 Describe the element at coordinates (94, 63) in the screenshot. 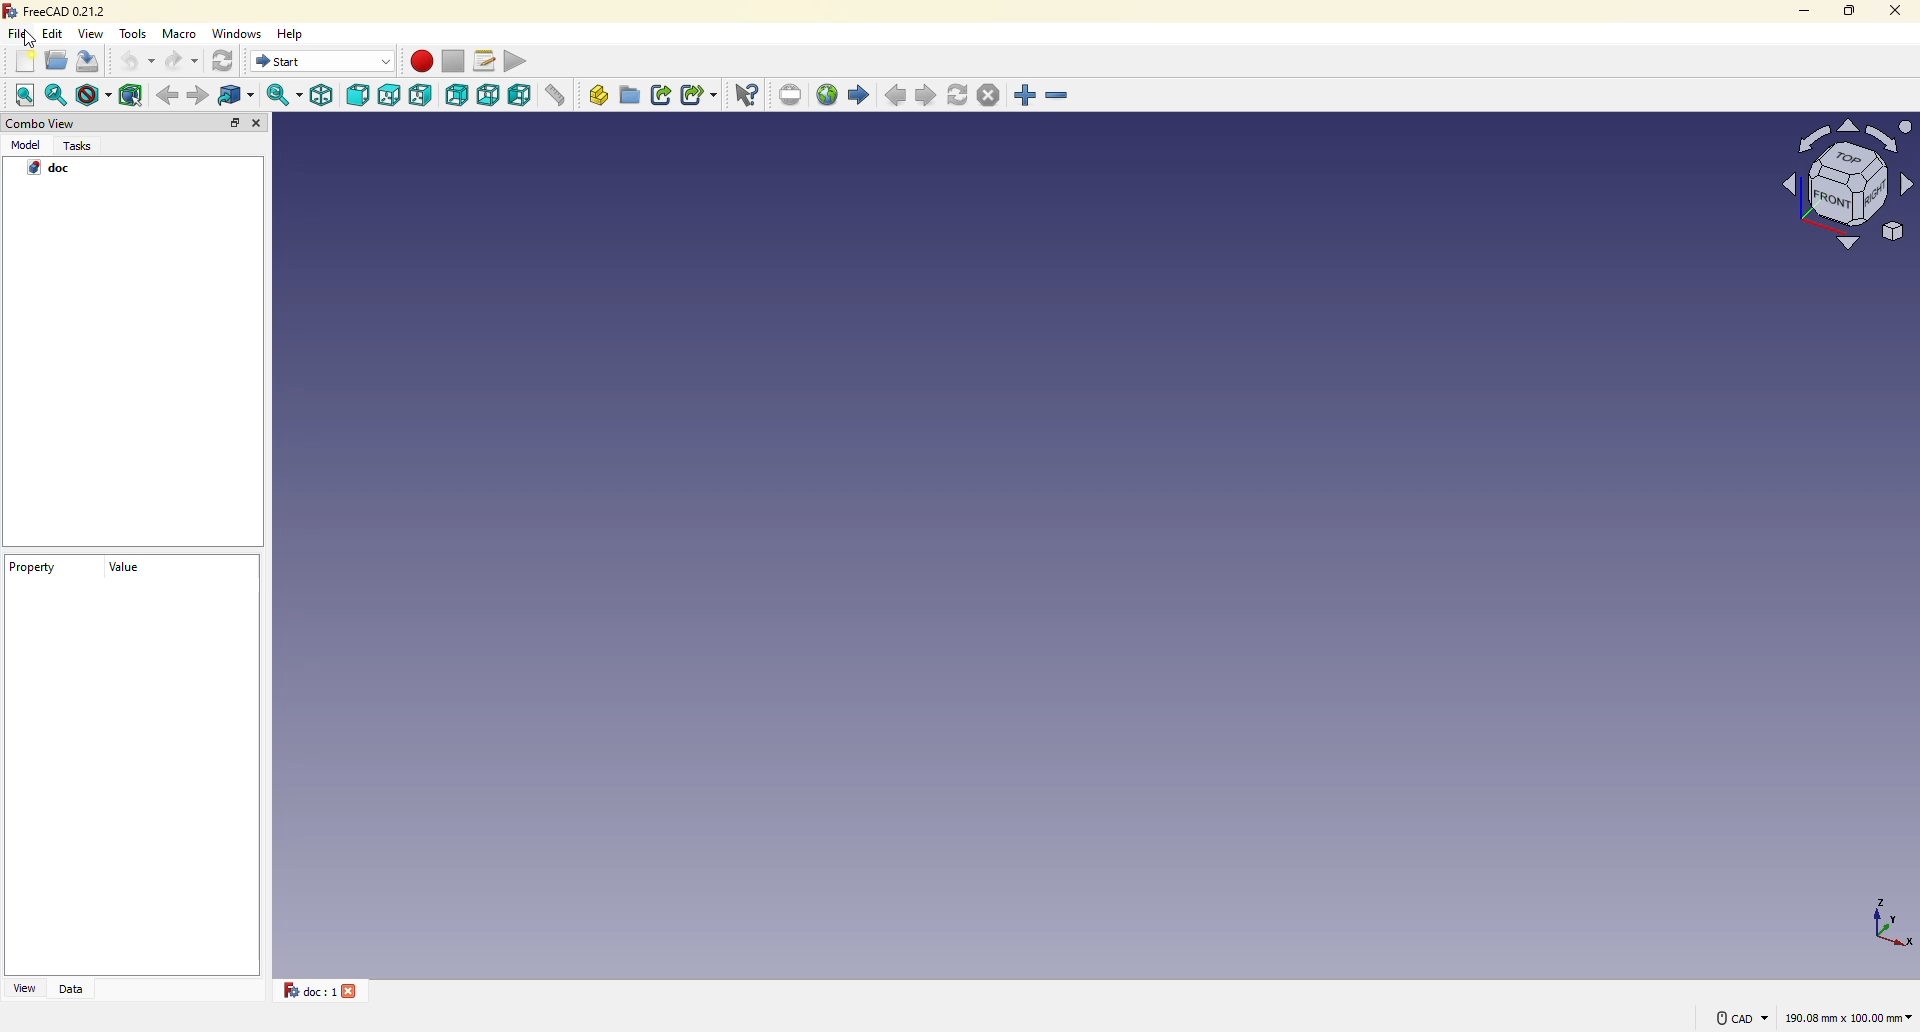

I see `save` at that location.